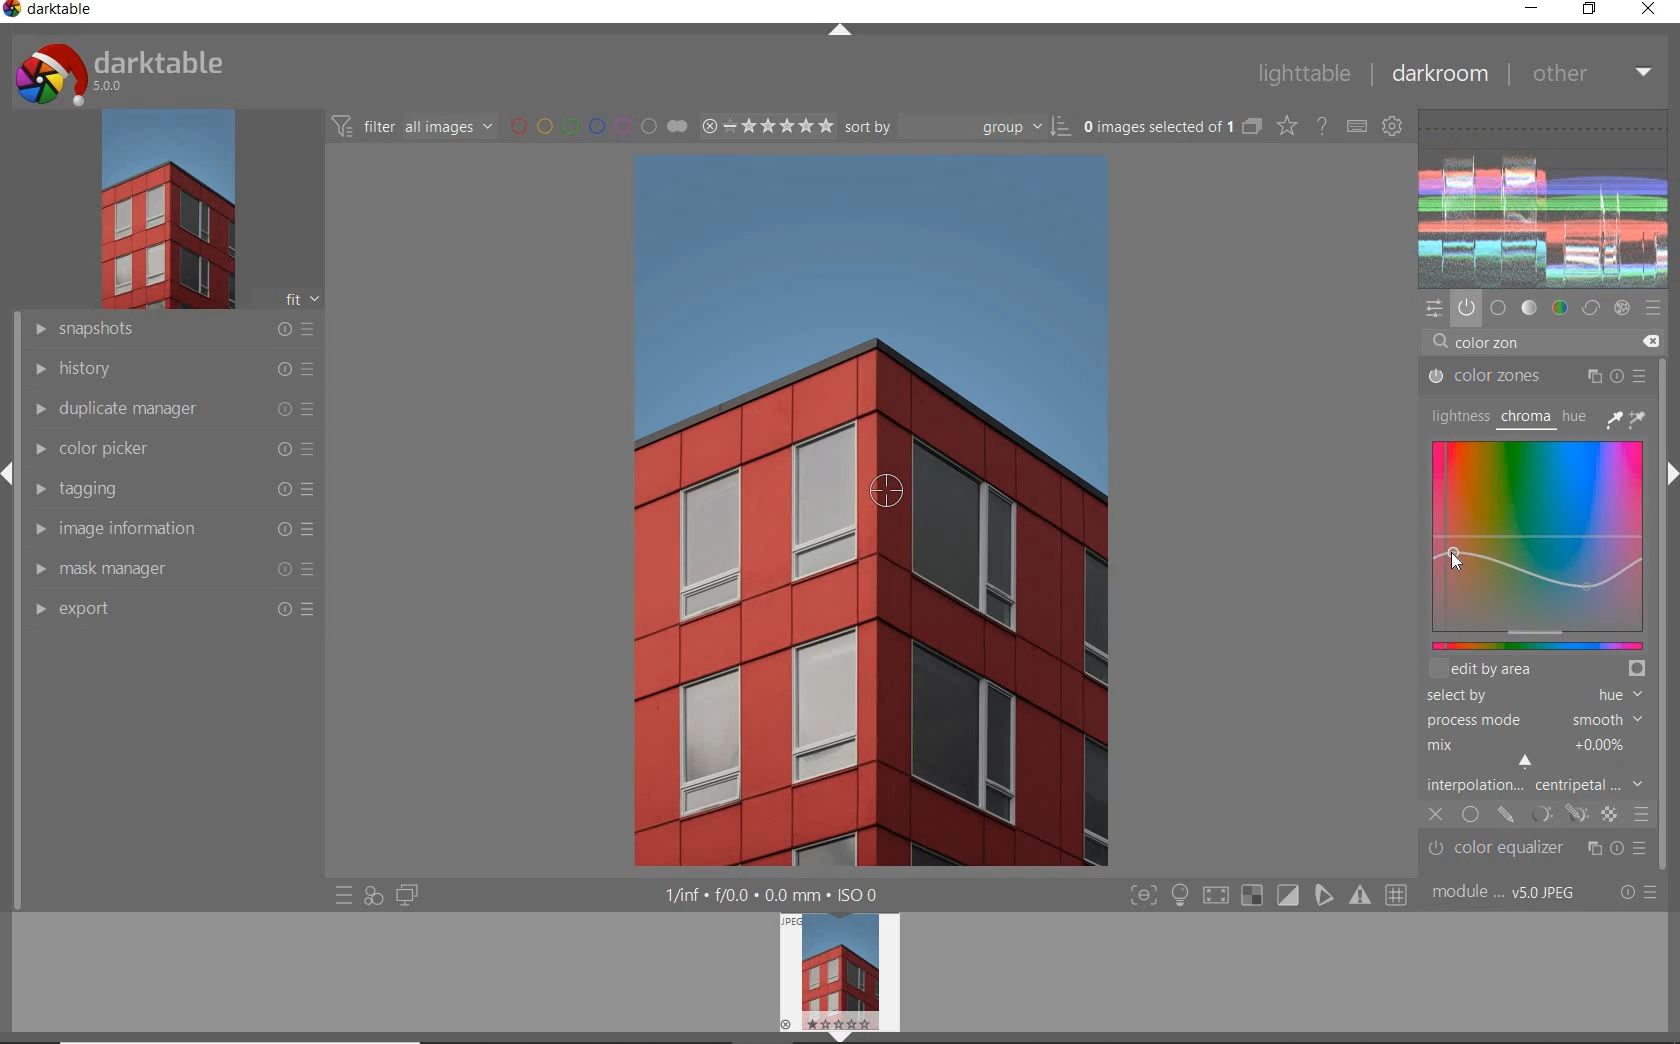 Image resolution: width=1680 pixels, height=1044 pixels. I want to click on gamut check, so click(1250, 895).